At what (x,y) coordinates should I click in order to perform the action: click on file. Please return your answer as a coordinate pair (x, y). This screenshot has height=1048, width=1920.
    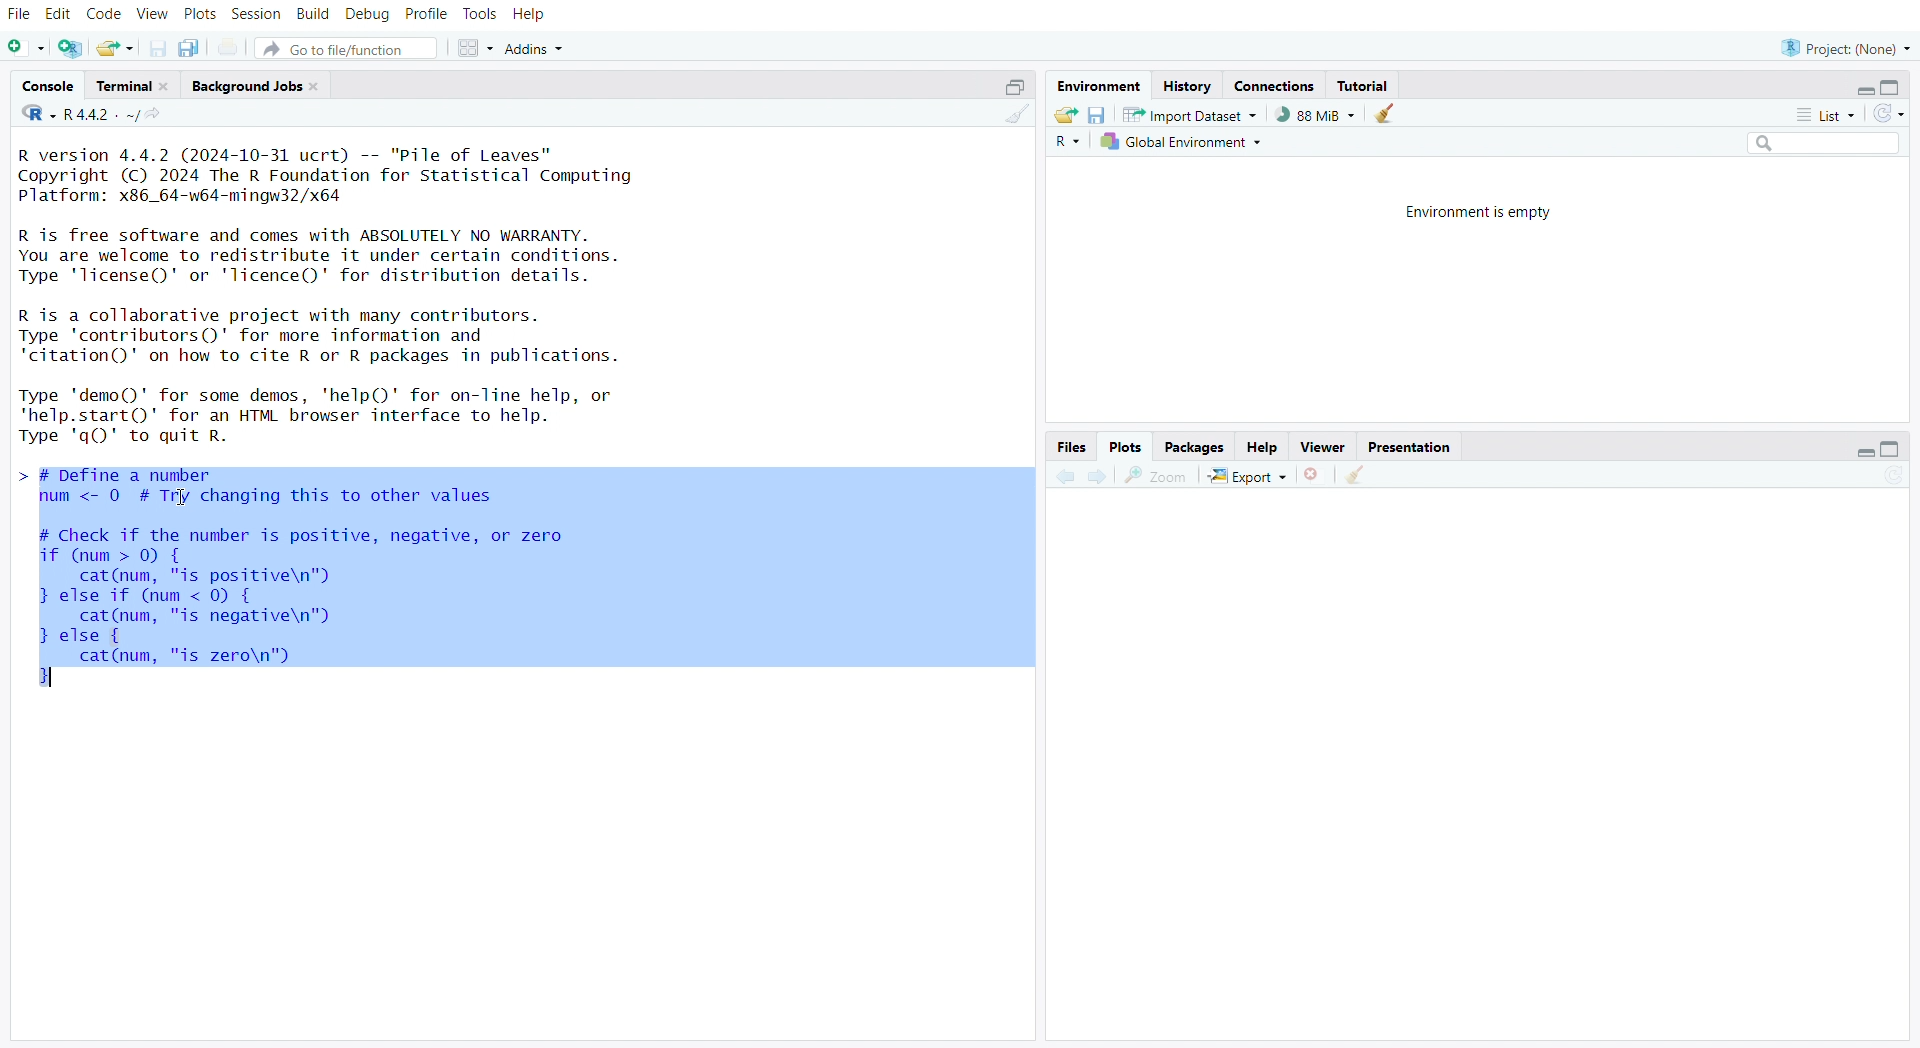
    Looking at the image, I should click on (20, 15).